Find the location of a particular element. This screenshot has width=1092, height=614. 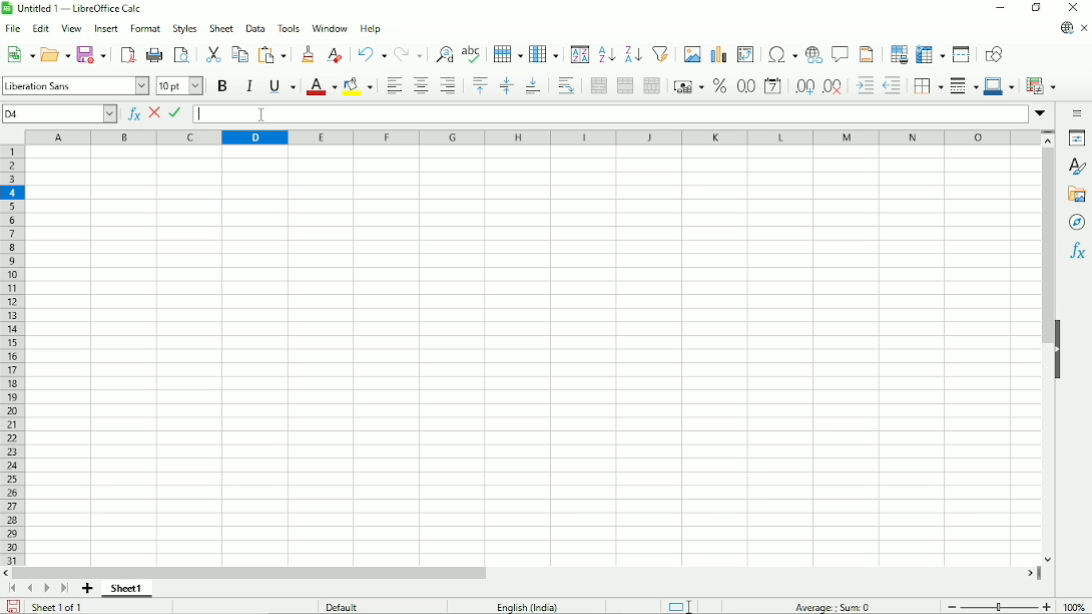

Open is located at coordinates (56, 53).